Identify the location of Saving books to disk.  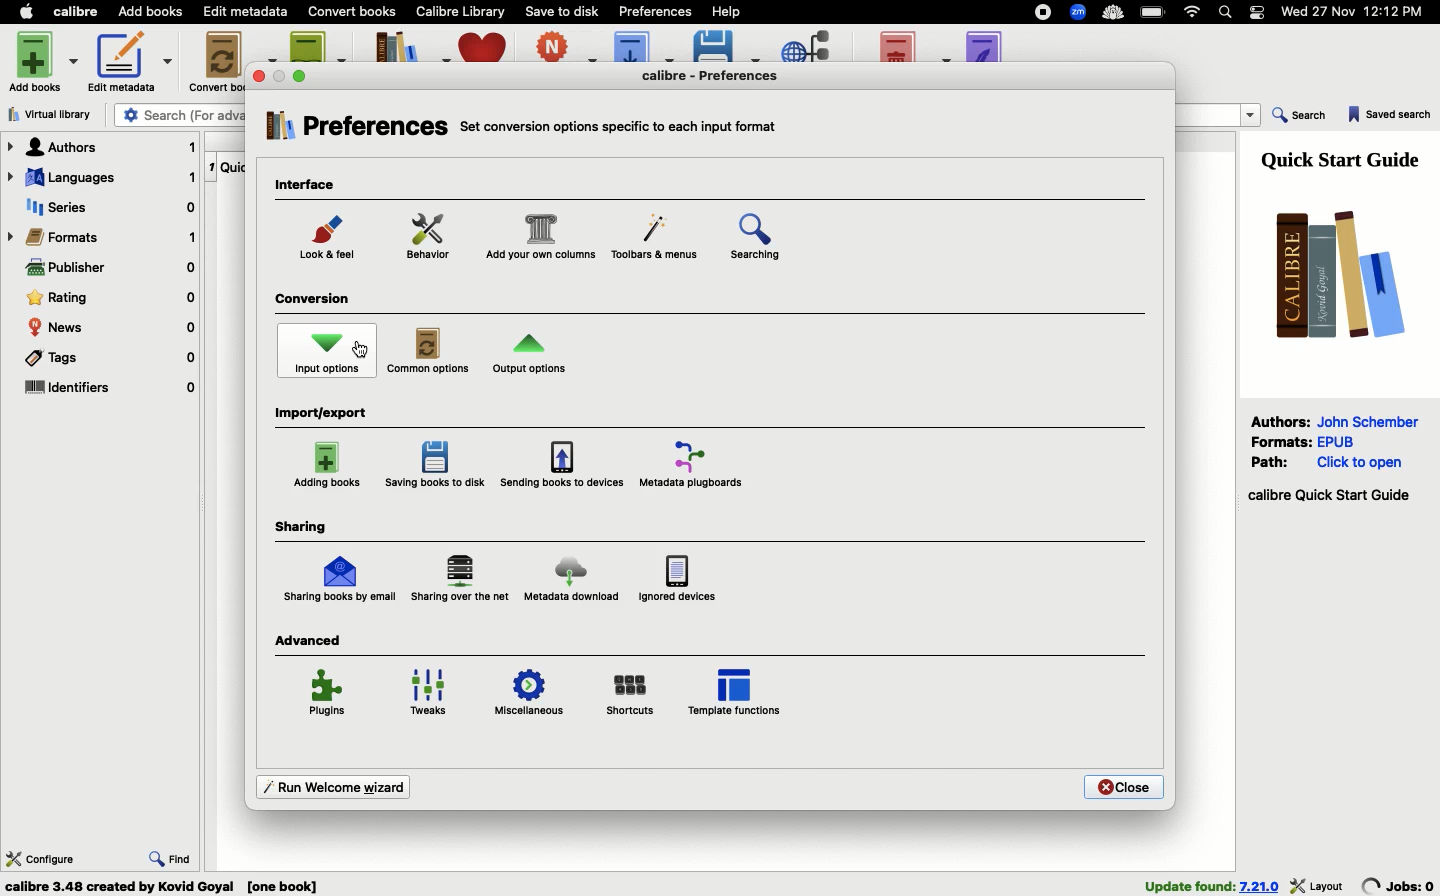
(438, 465).